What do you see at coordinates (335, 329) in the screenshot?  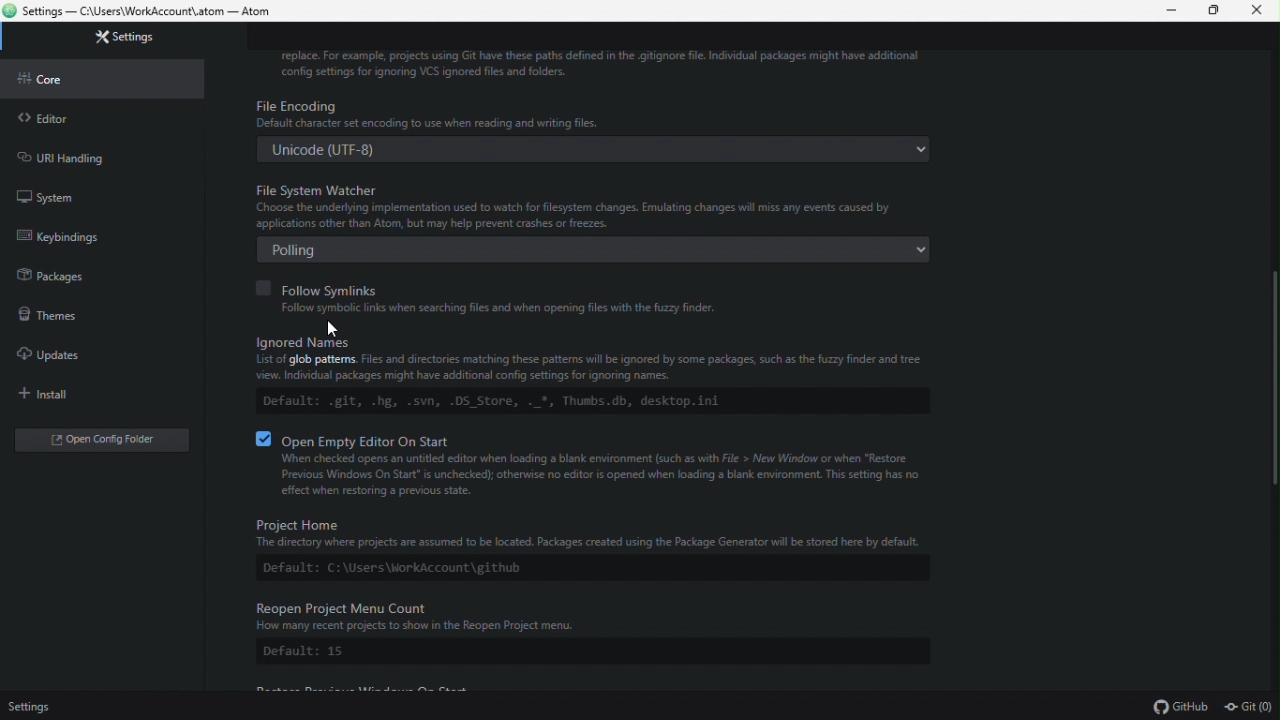 I see `cursor` at bounding box center [335, 329].